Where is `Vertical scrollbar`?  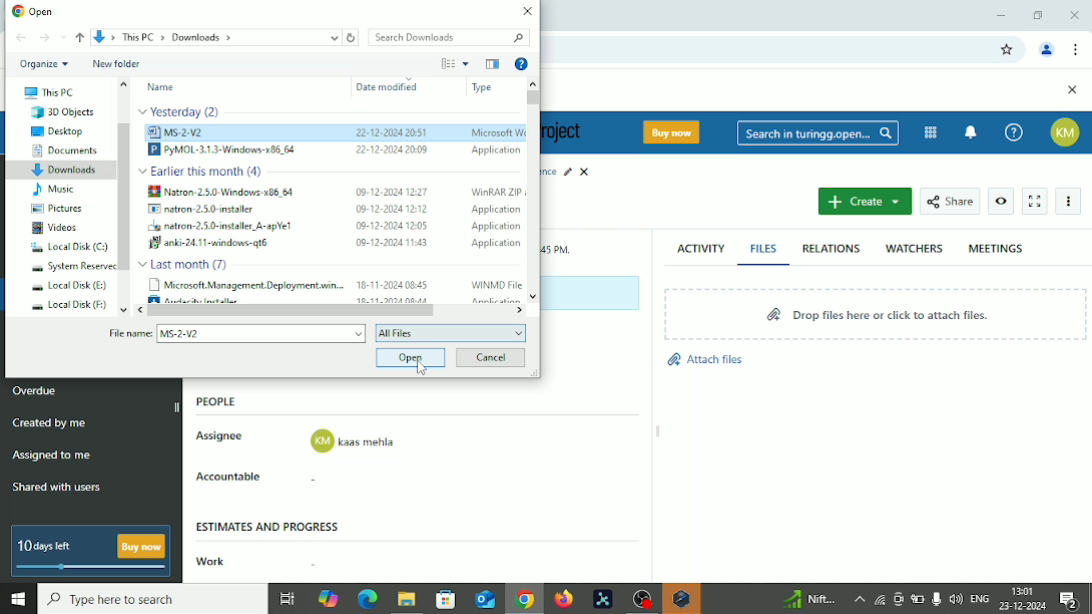
Vertical scrollbar is located at coordinates (532, 98).